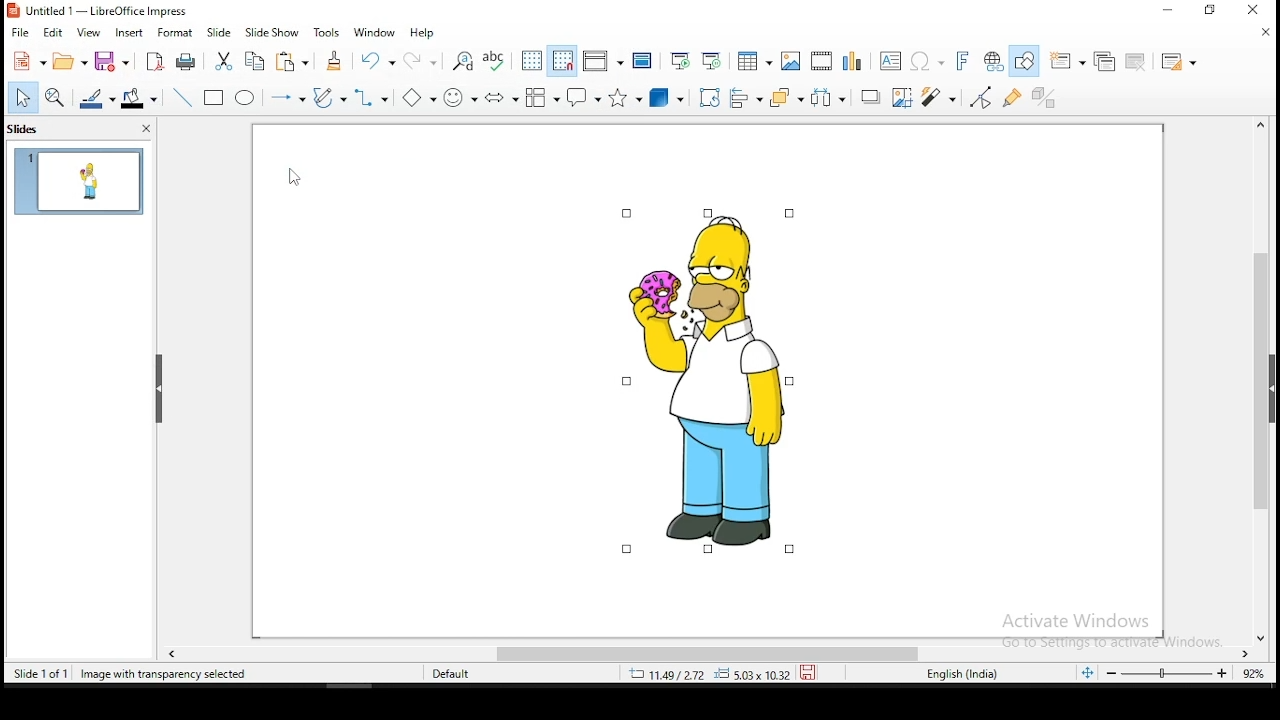 Image resolution: width=1280 pixels, height=720 pixels. I want to click on show draw functions, so click(1026, 62).